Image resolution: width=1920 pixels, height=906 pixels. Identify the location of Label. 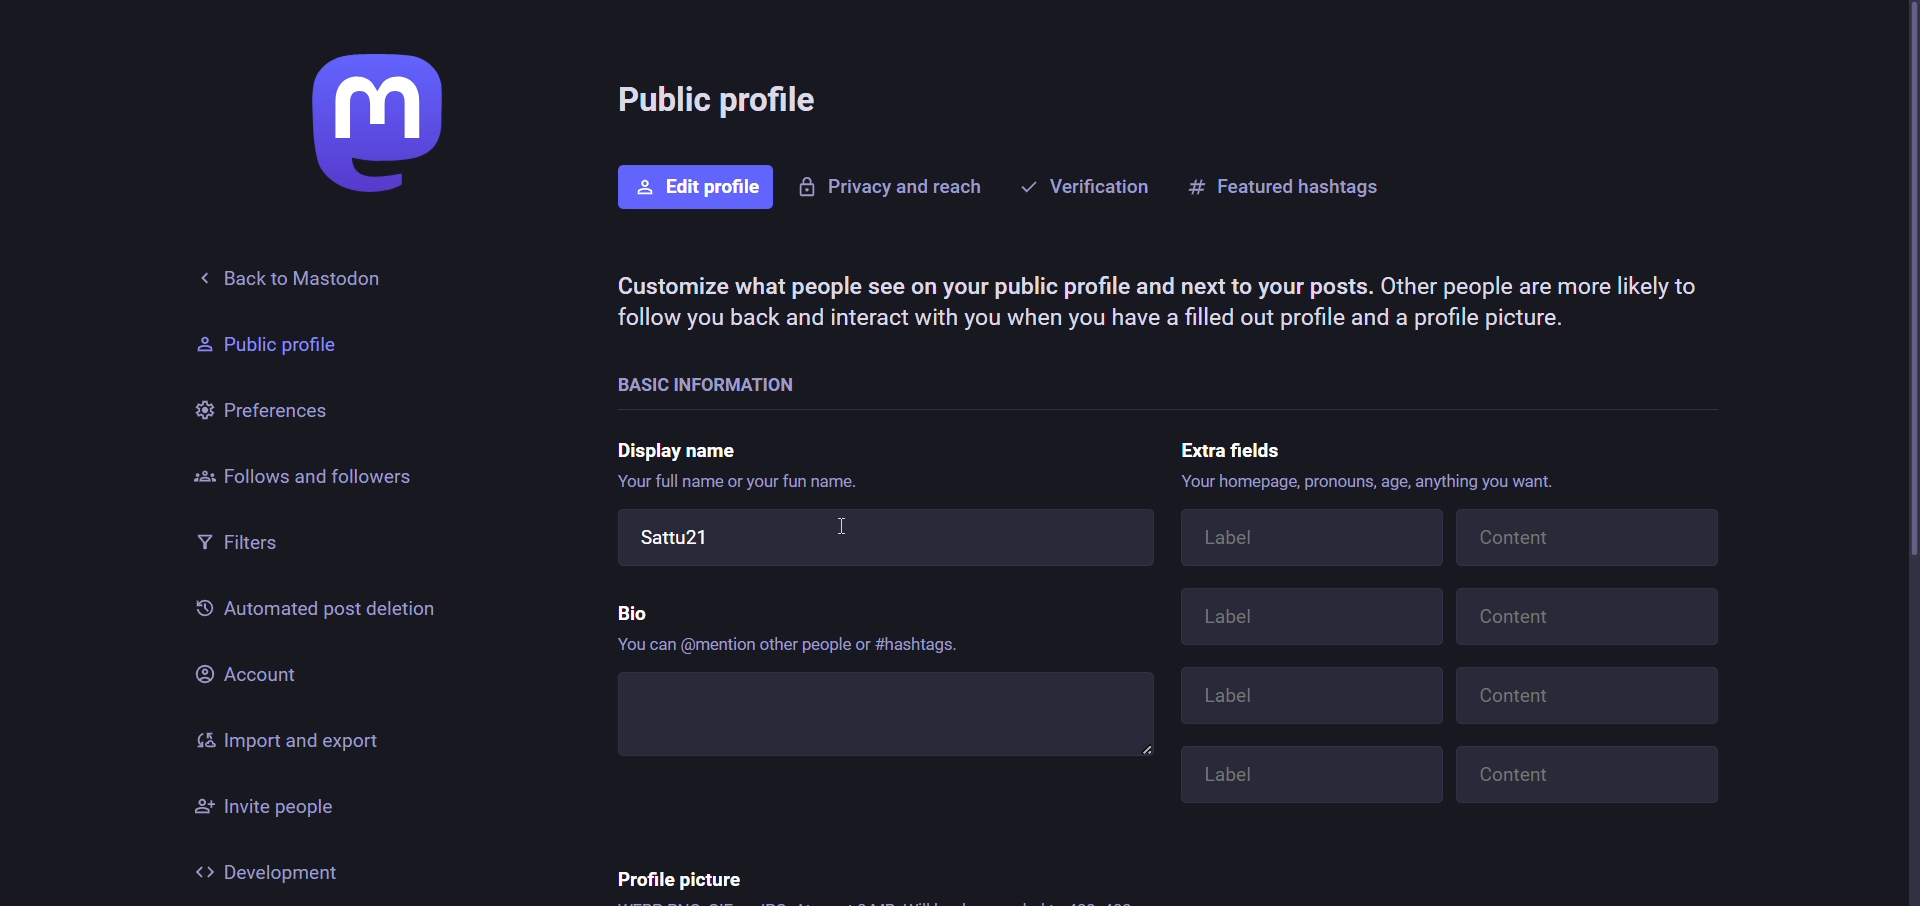
(1305, 536).